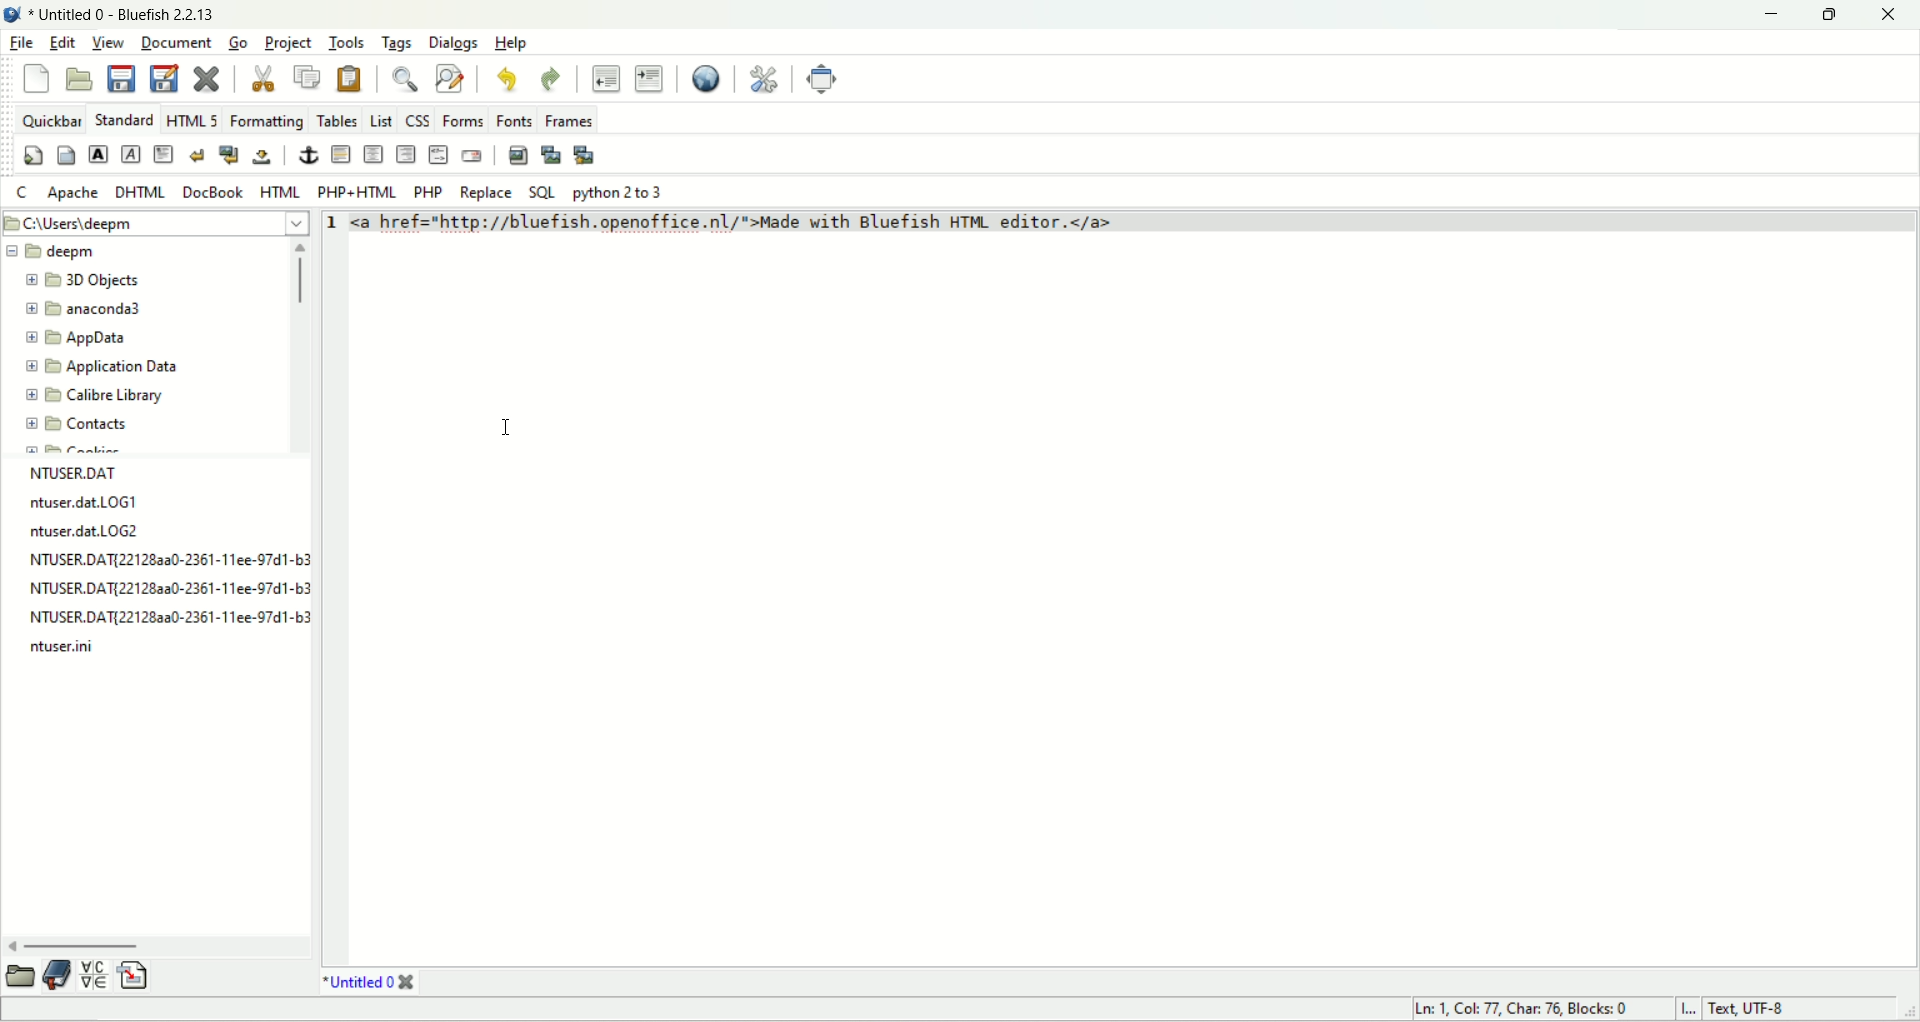  What do you see at coordinates (97, 154) in the screenshot?
I see `strong` at bounding box center [97, 154].